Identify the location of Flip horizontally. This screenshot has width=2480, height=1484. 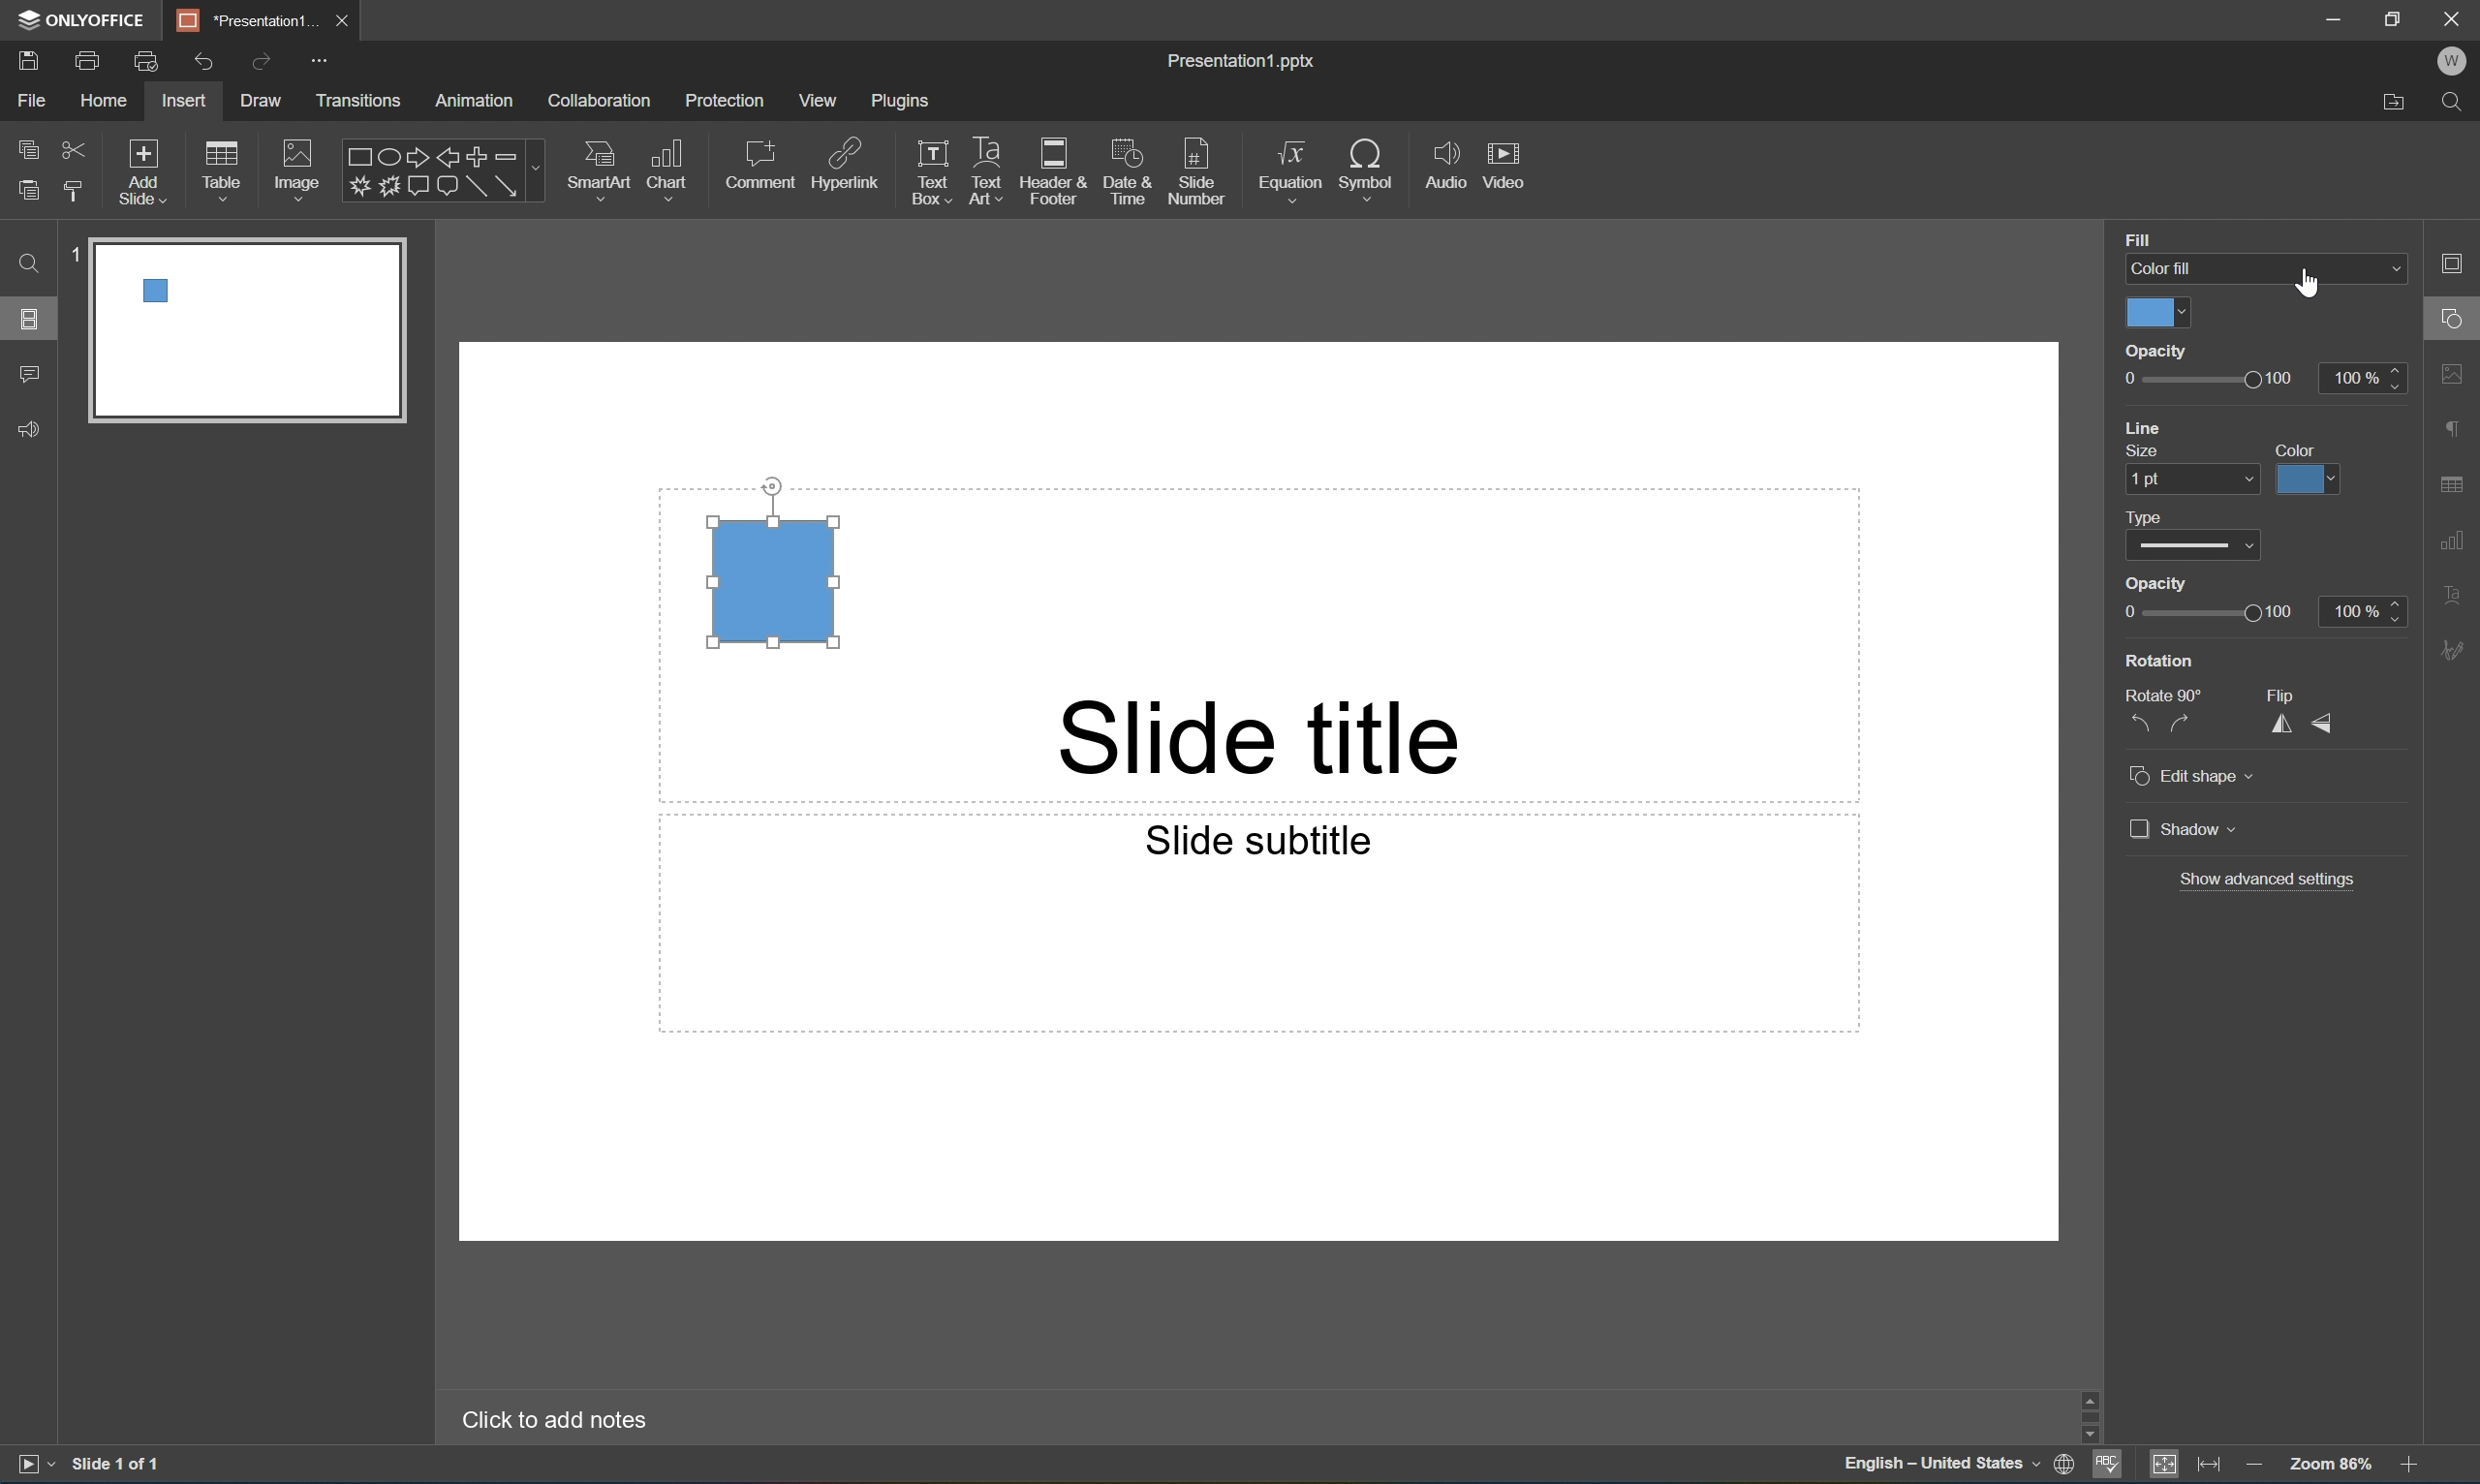
(2280, 723).